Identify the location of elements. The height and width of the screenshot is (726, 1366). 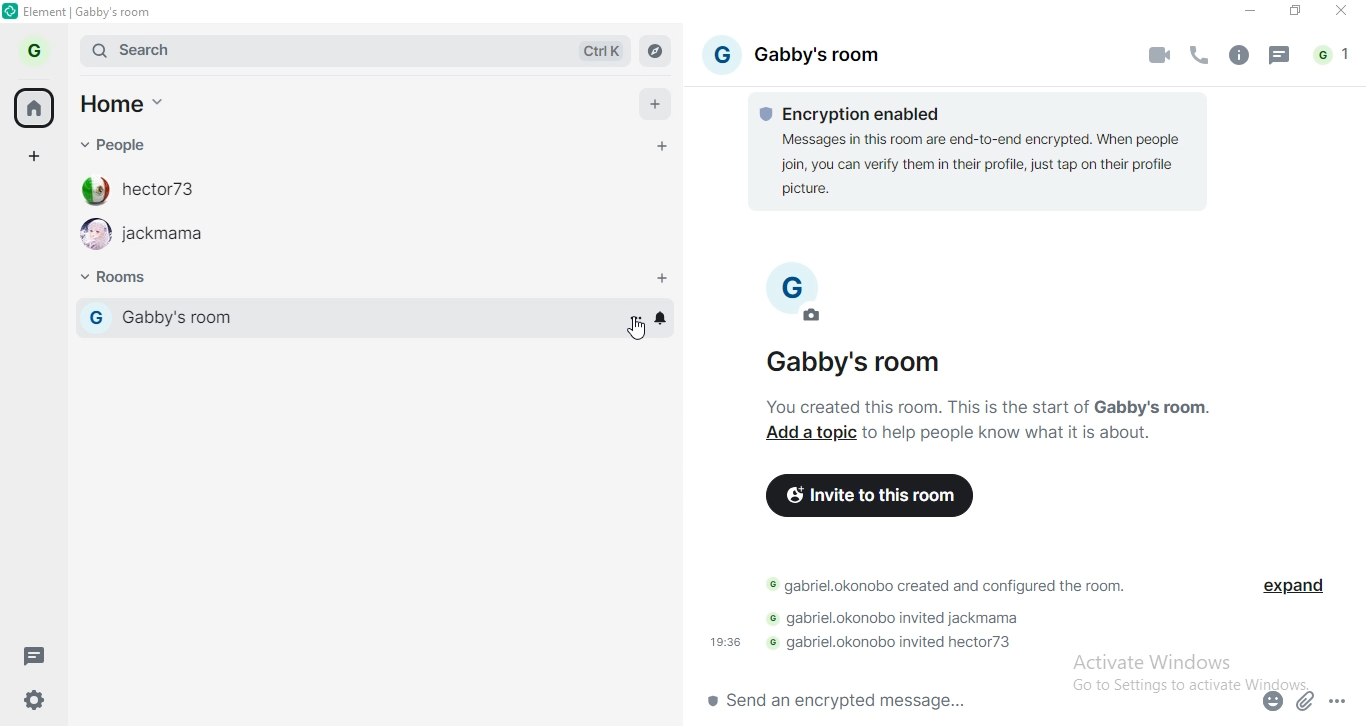
(100, 11).